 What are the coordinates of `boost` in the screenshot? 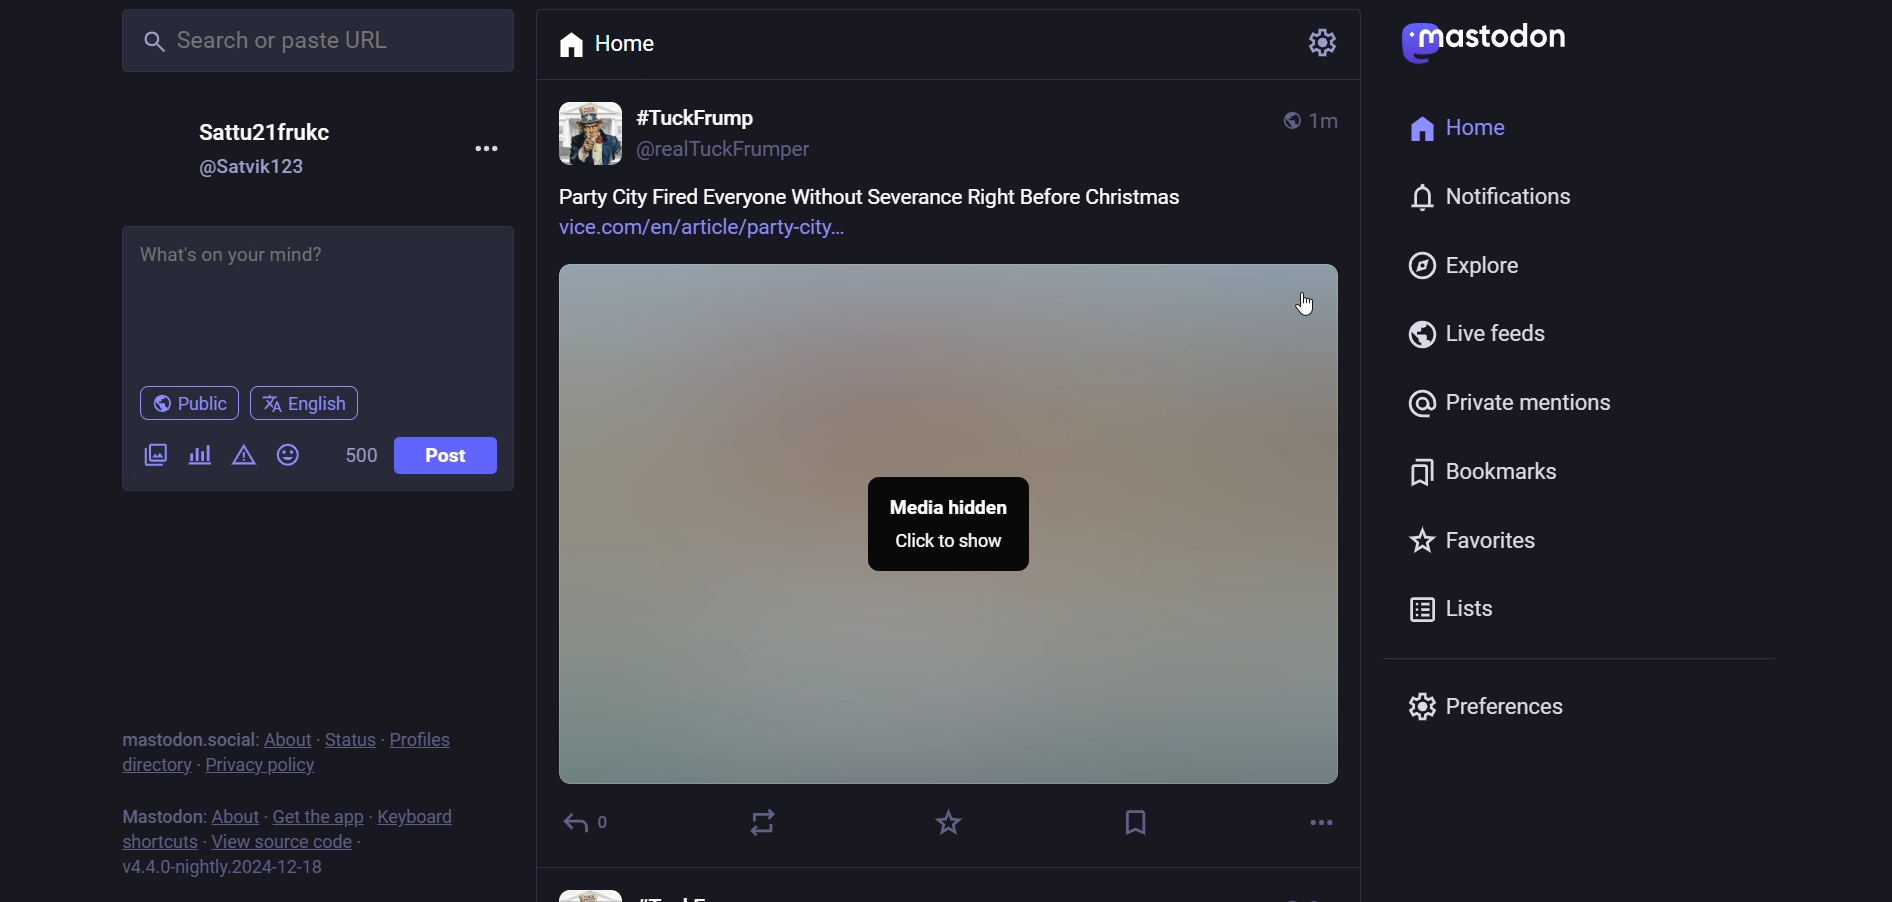 It's located at (754, 823).